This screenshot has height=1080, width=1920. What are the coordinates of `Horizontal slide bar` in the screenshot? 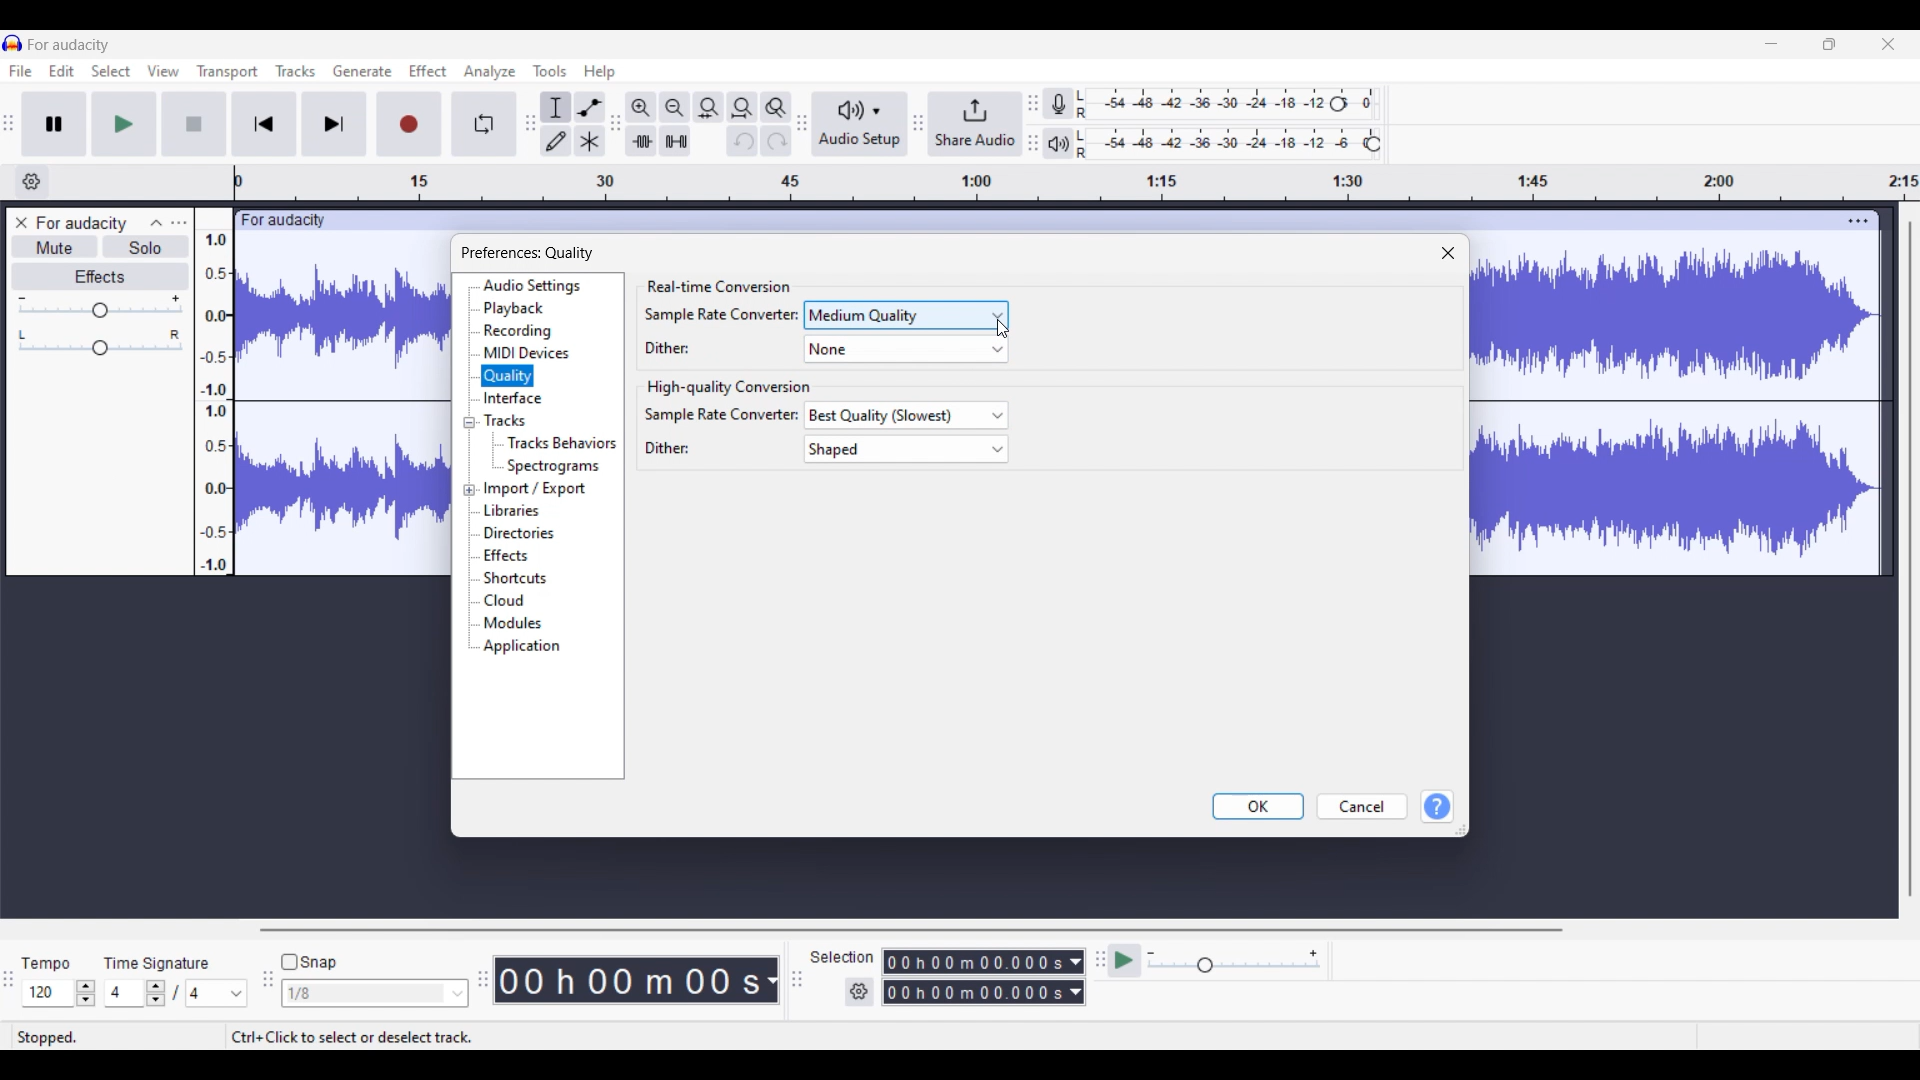 It's located at (911, 930).